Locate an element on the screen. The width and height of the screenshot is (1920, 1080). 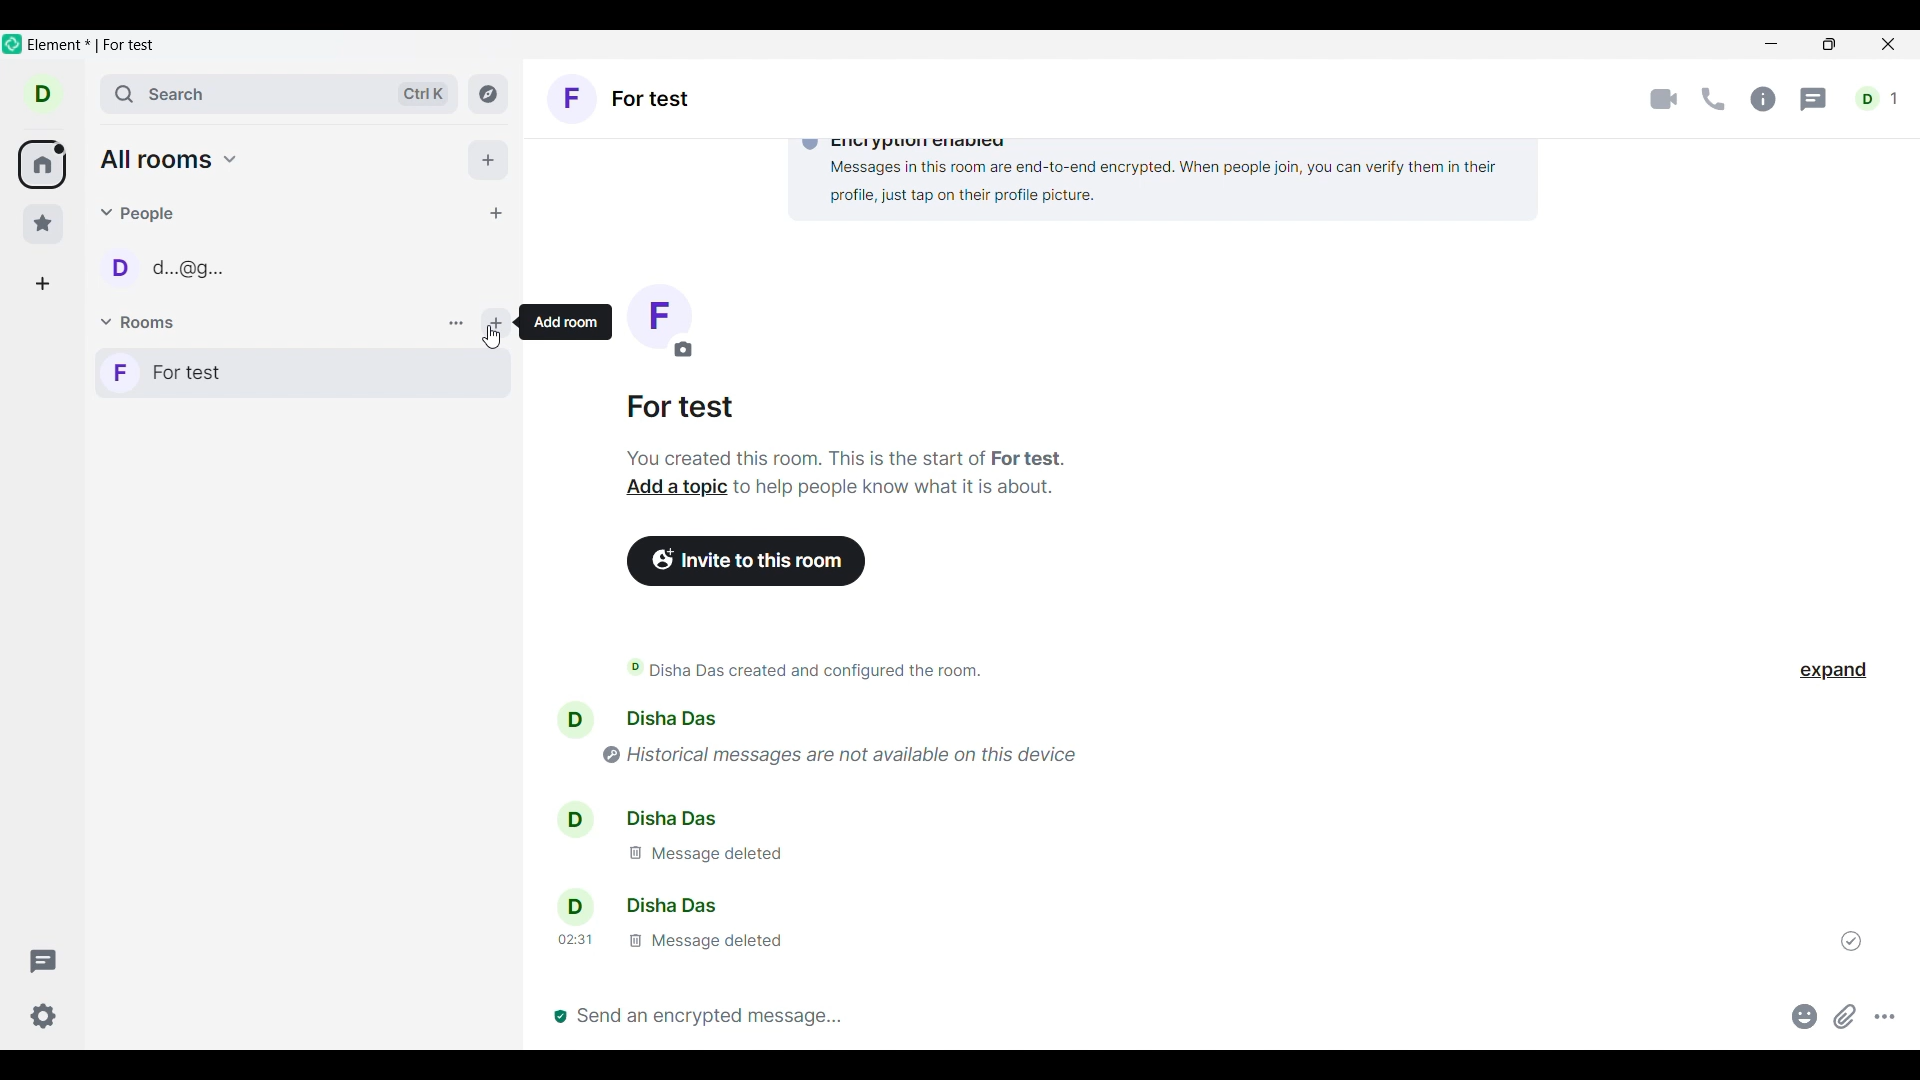
maximize is located at coordinates (1826, 47).